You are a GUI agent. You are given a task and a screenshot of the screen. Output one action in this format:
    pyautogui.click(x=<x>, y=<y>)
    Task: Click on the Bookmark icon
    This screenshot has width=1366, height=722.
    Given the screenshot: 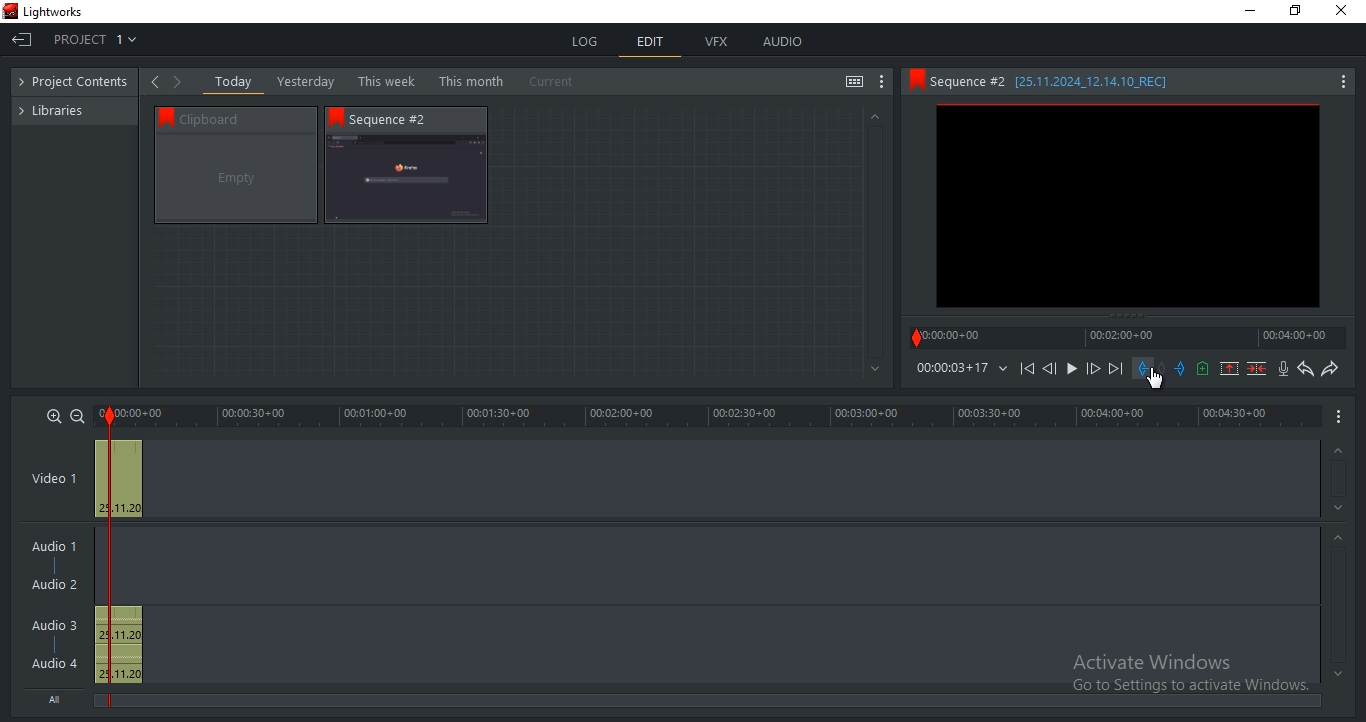 What is the action you would take?
    pyautogui.click(x=162, y=116)
    